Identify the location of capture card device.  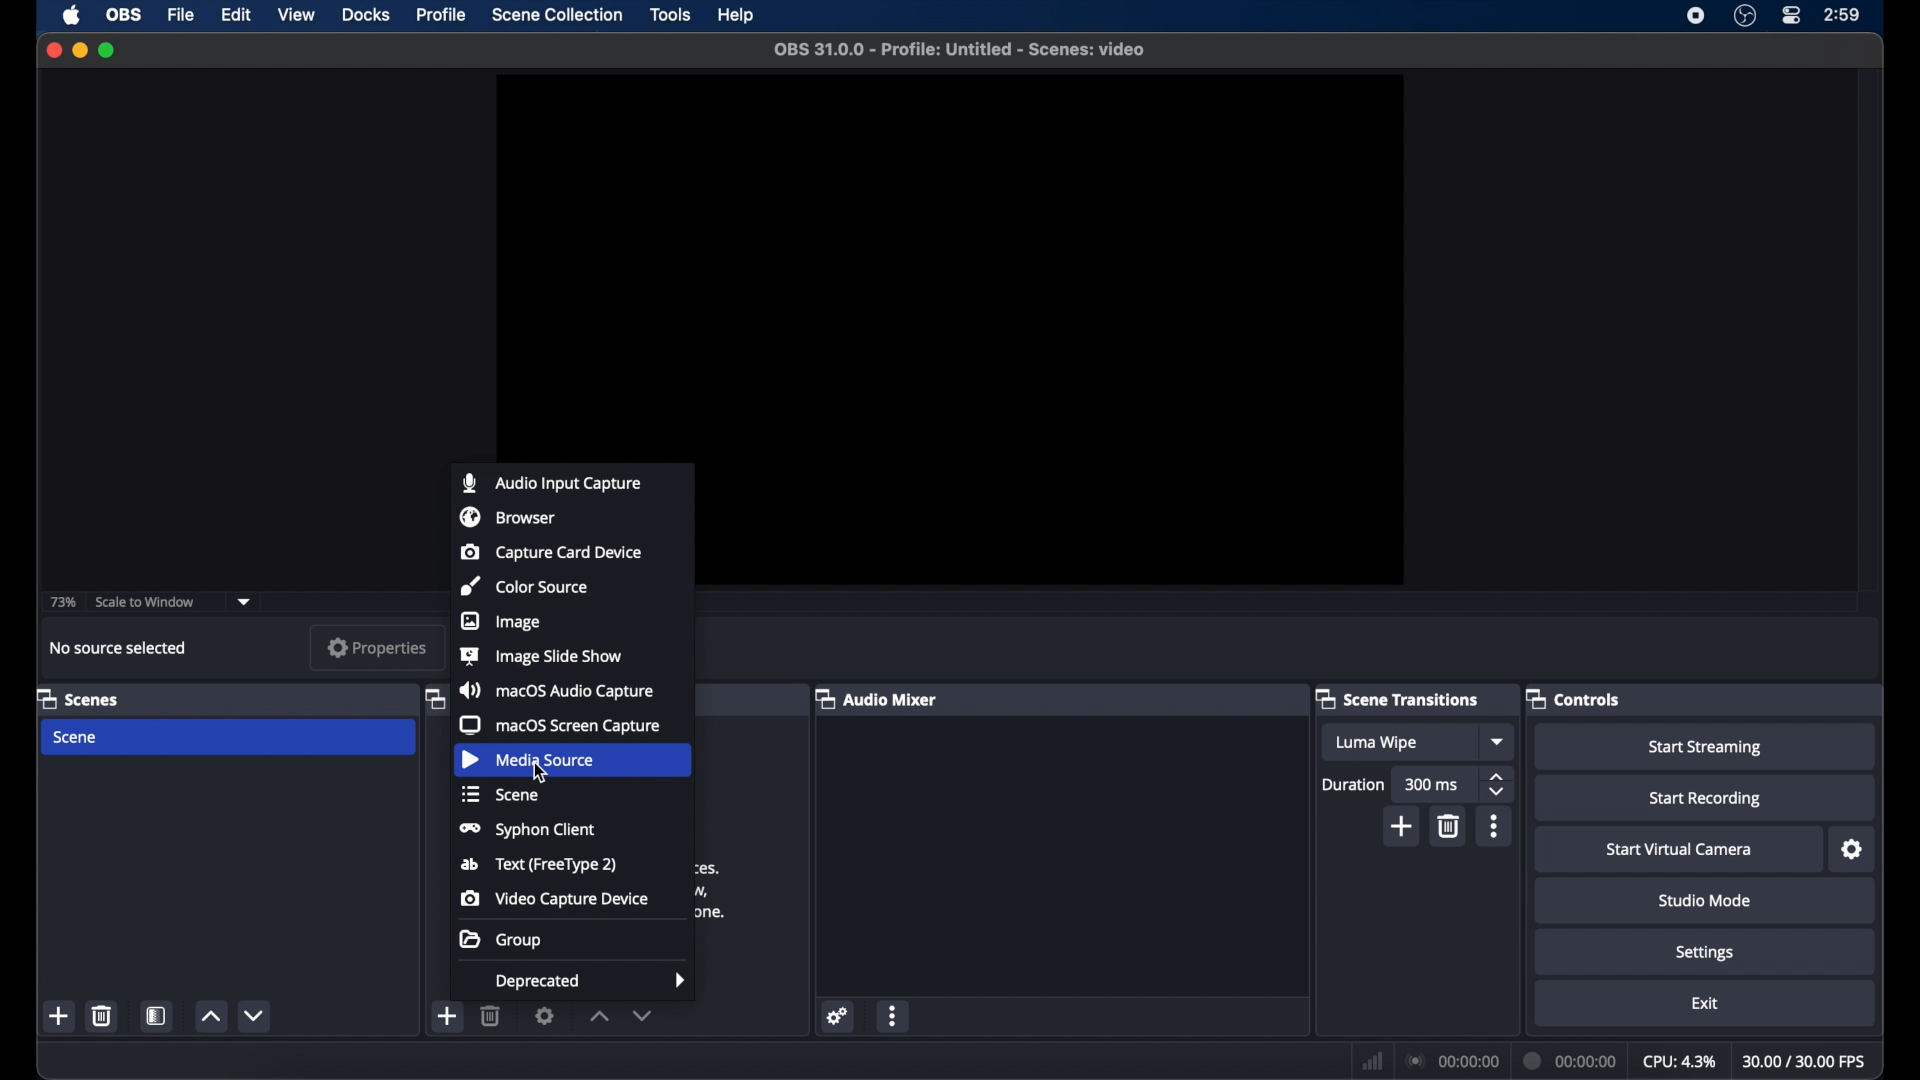
(552, 551).